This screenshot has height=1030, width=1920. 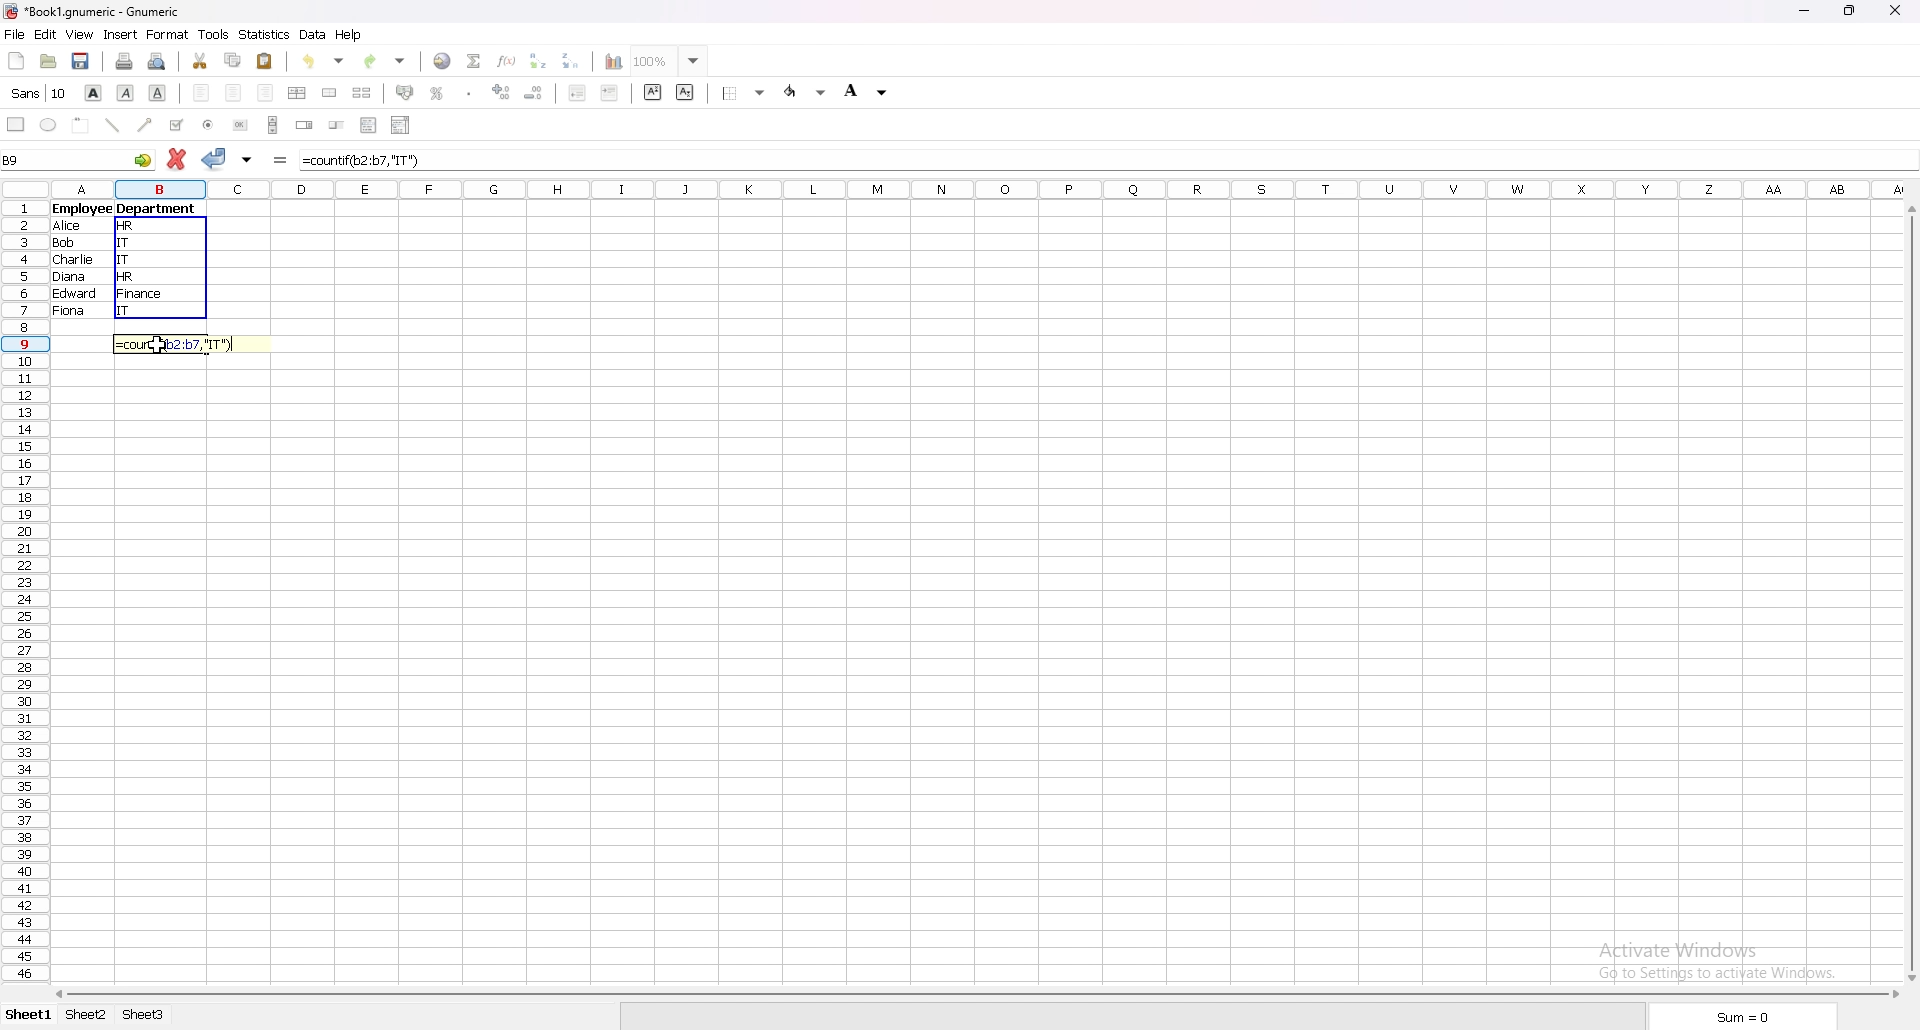 I want to click on button, so click(x=240, y=125).